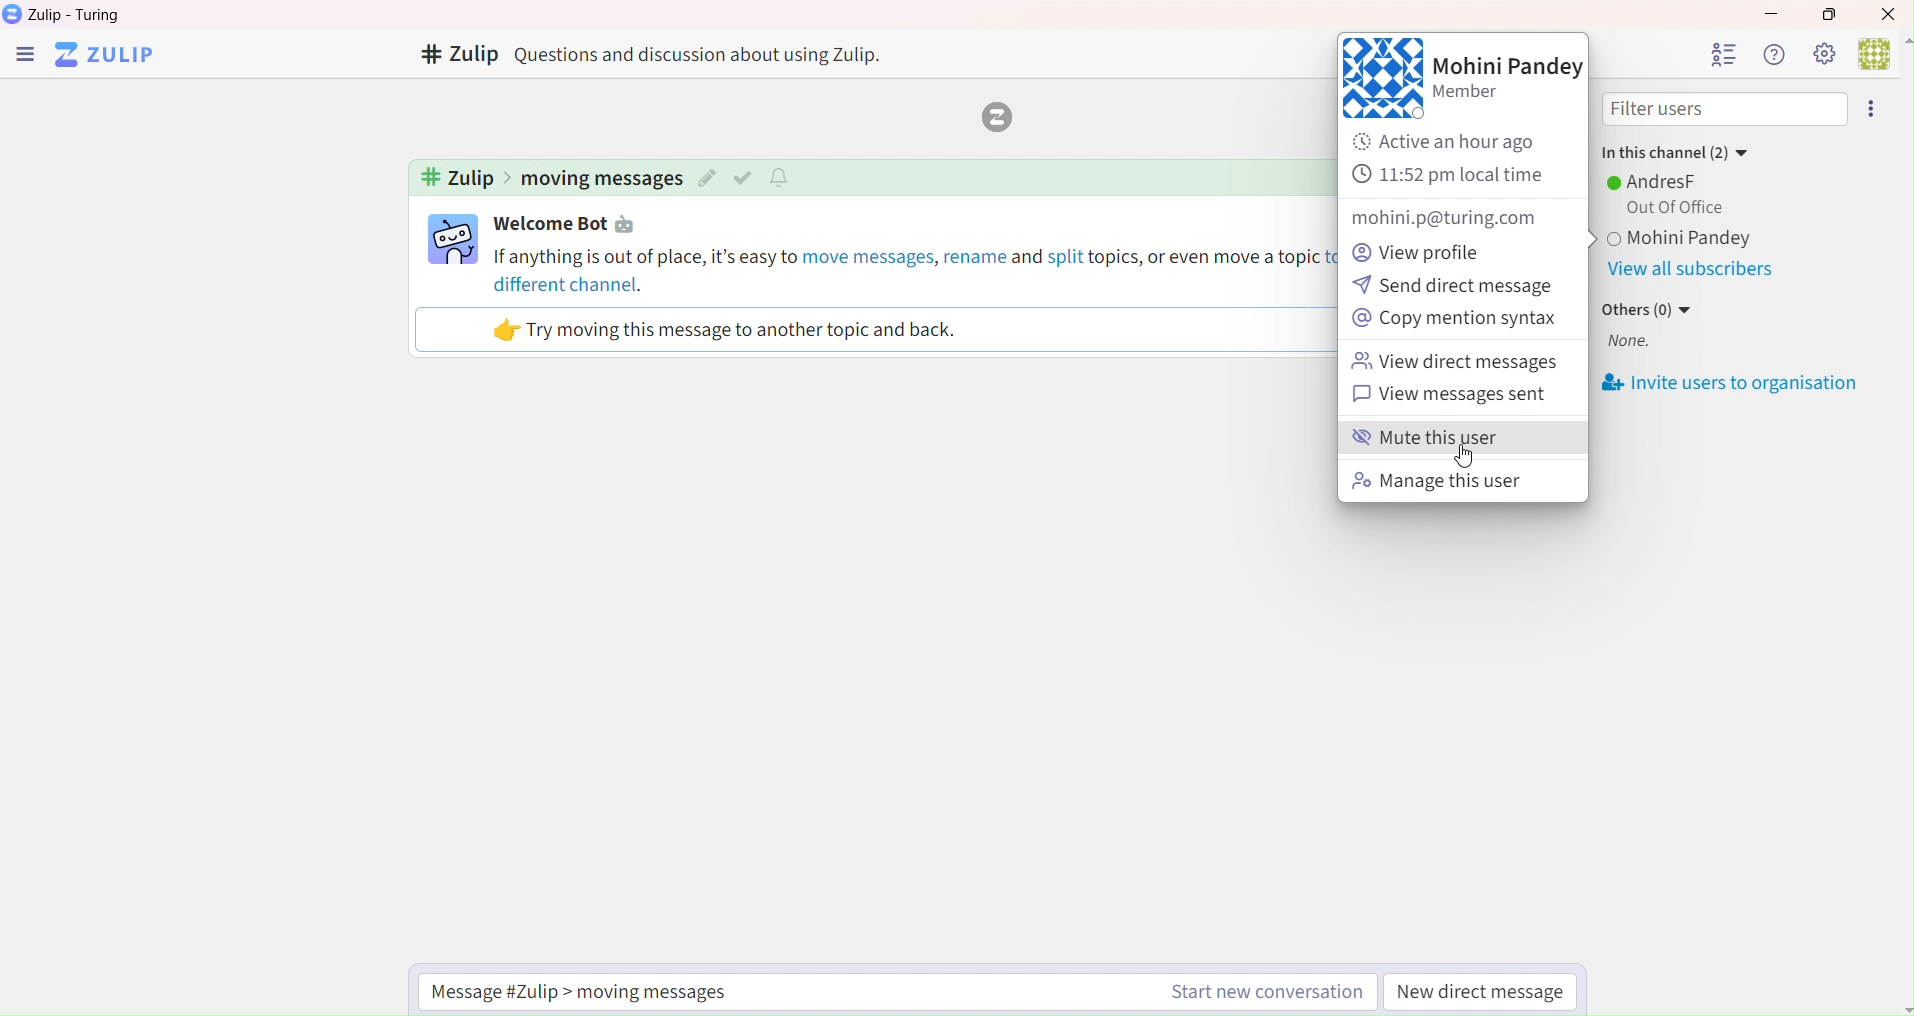  What do you see at coordinates (727, 330) in the screenshot?
I see `Try moving this message to another topic and back.` at bounding box center [727, 330].